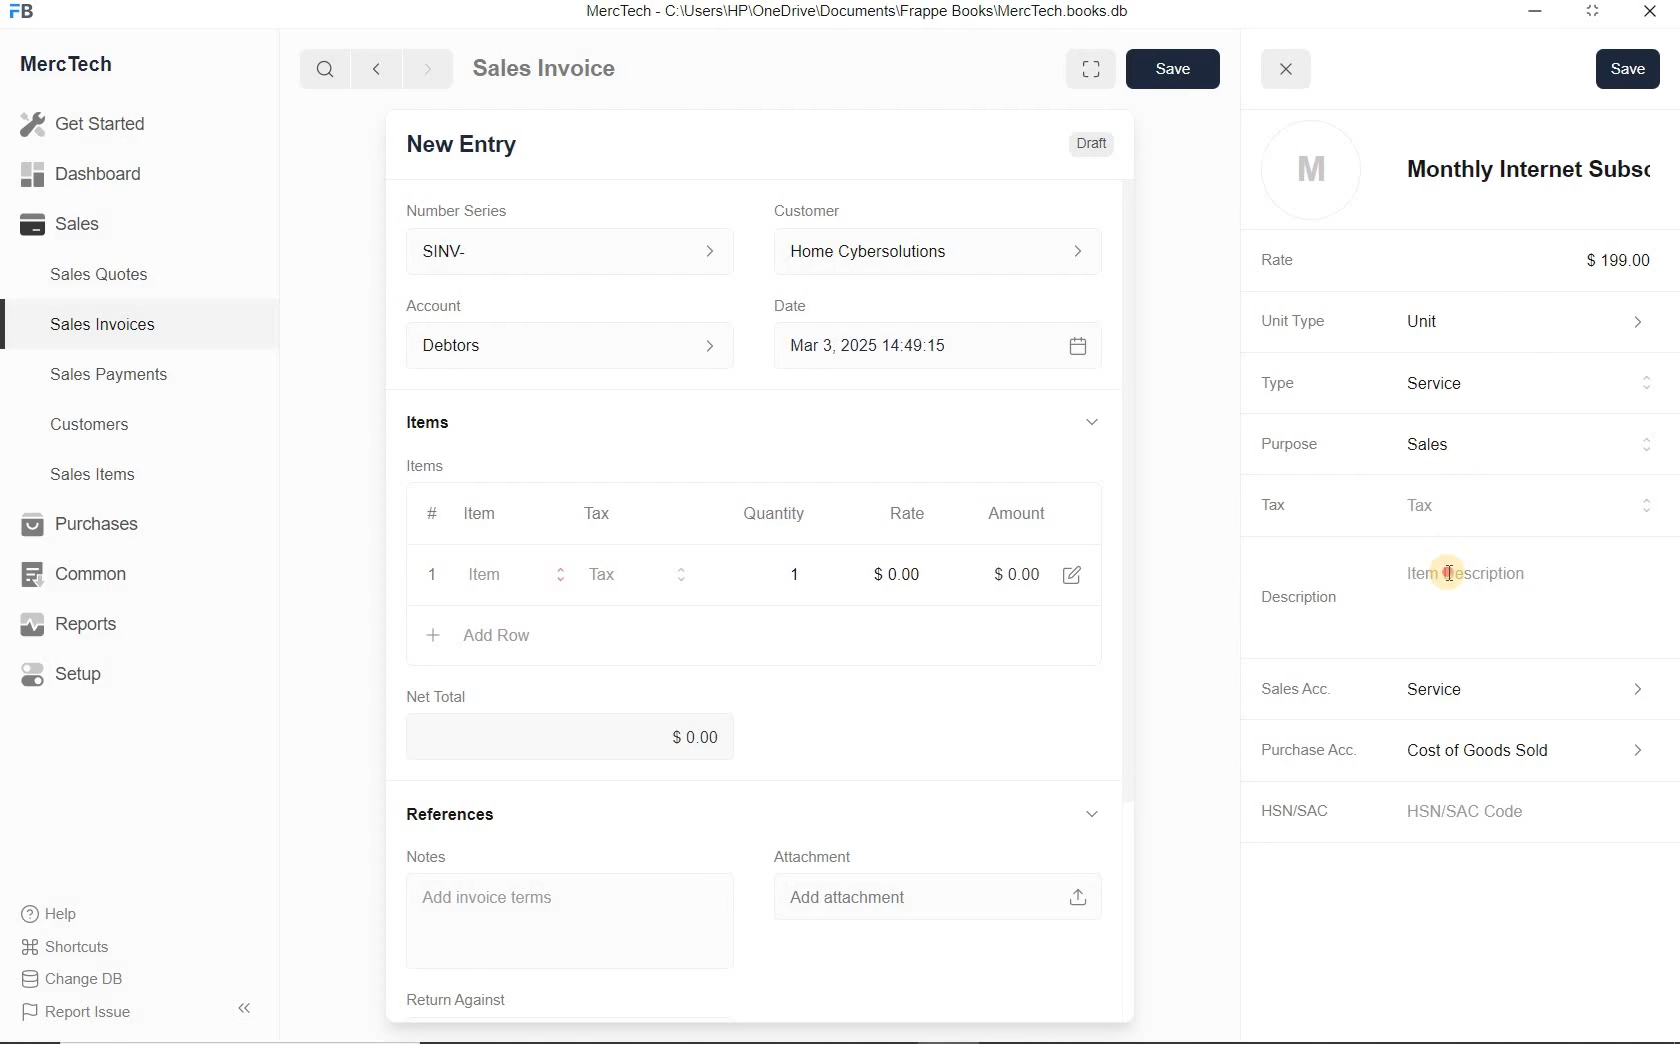 The height and width of the screenshot is (1044, 1680). Describe the element at coordinates (75, 979) in the screenshot. I see `Change DB` at that location.